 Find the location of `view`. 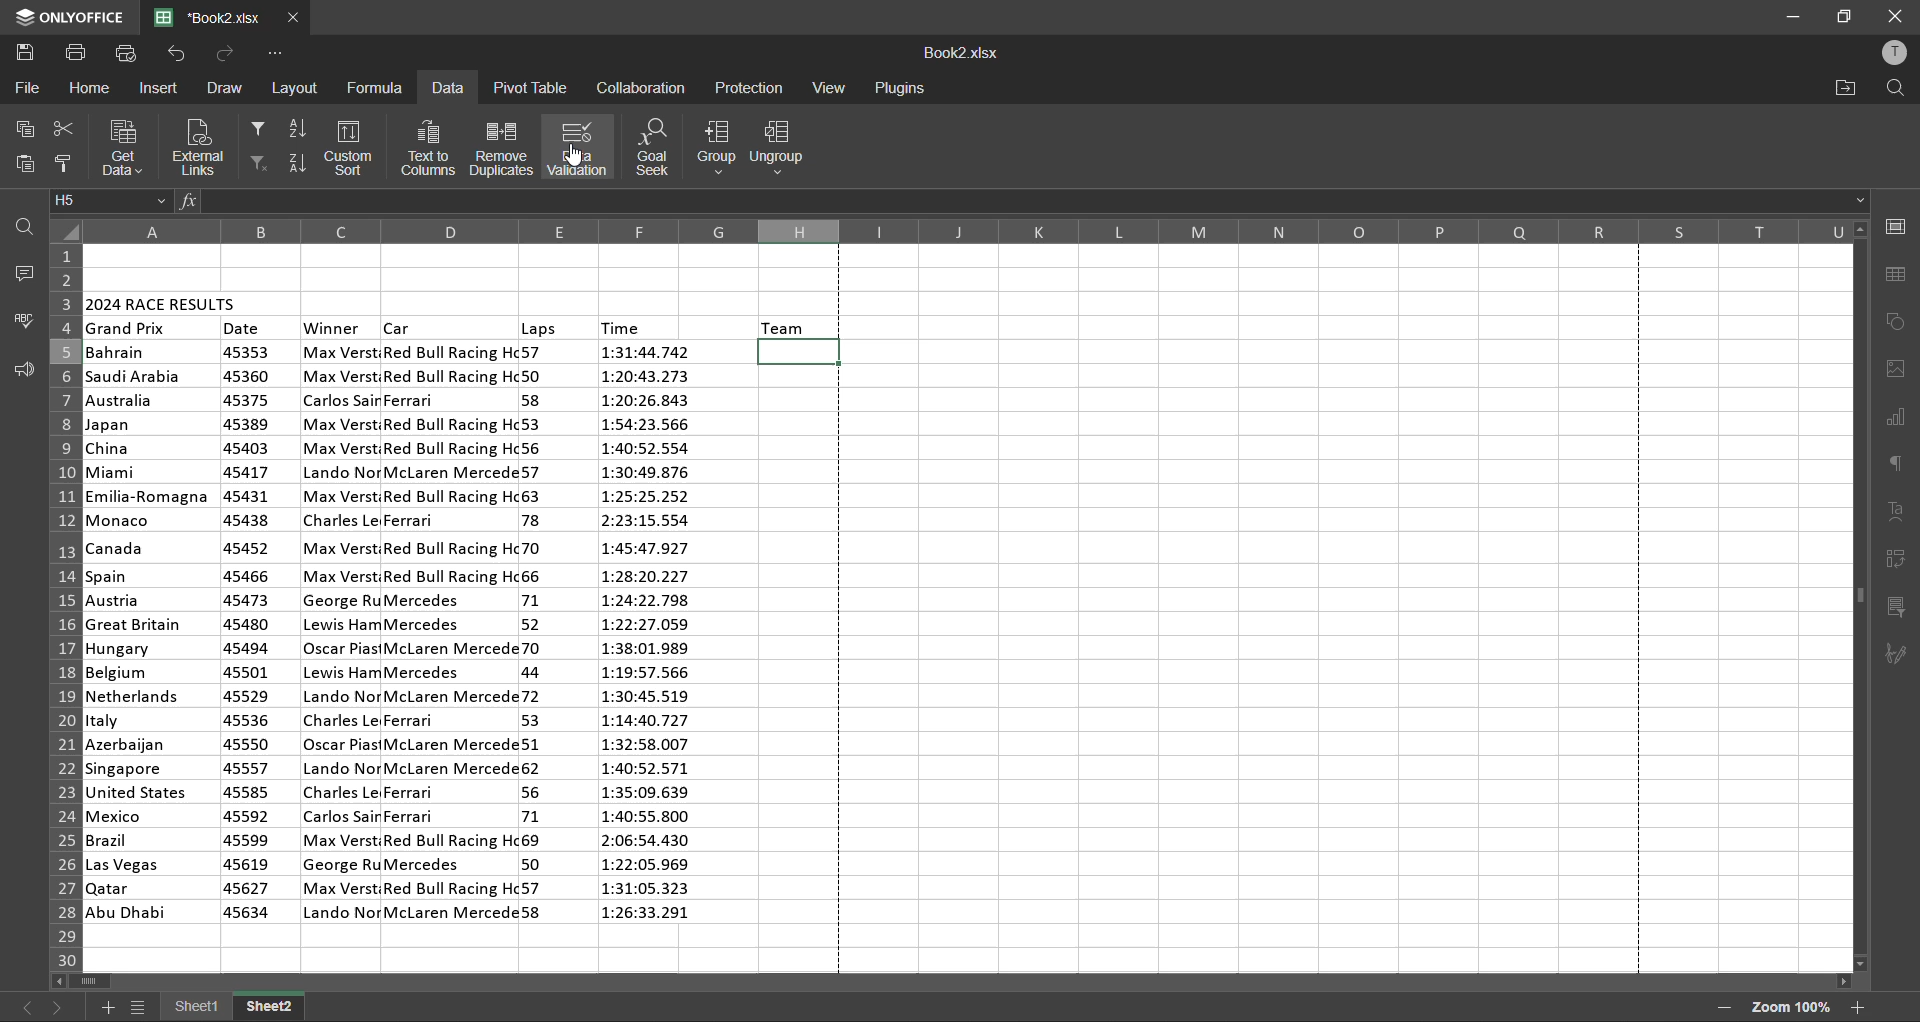

view is located at coordinates (828, 87).